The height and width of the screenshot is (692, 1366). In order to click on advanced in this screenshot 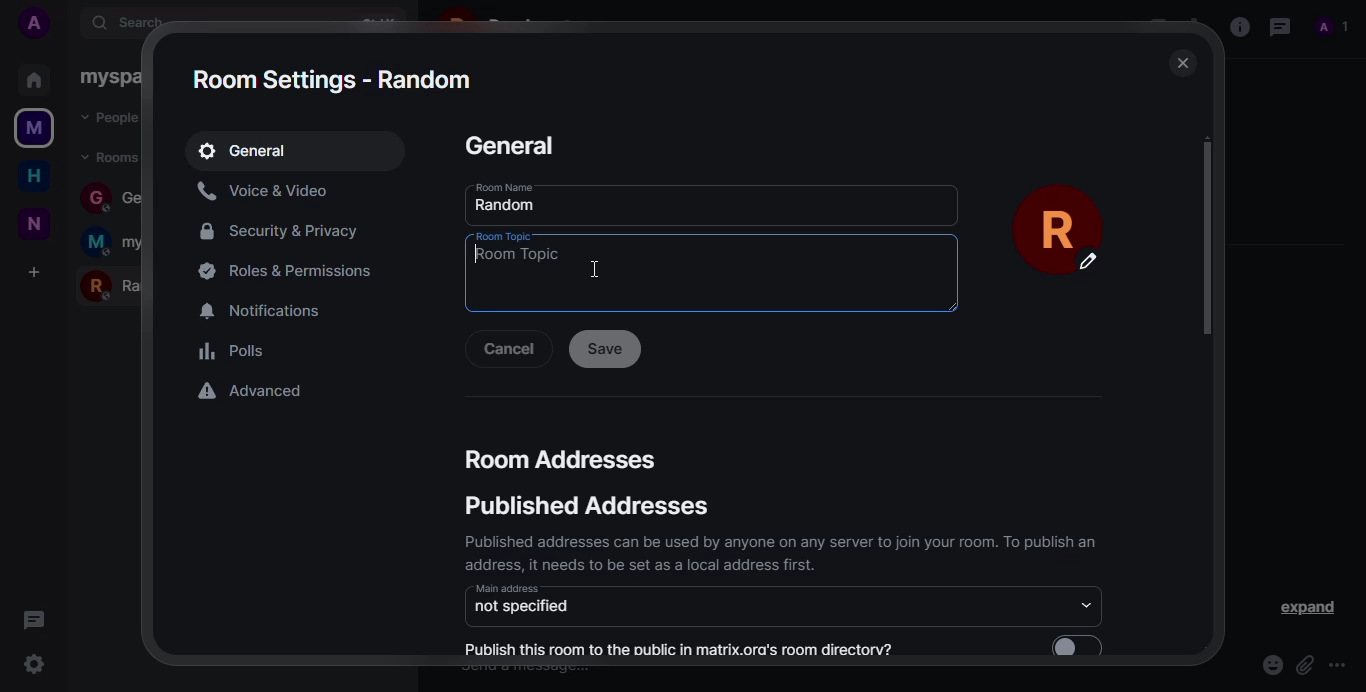, I will do `click(255, 391)`.